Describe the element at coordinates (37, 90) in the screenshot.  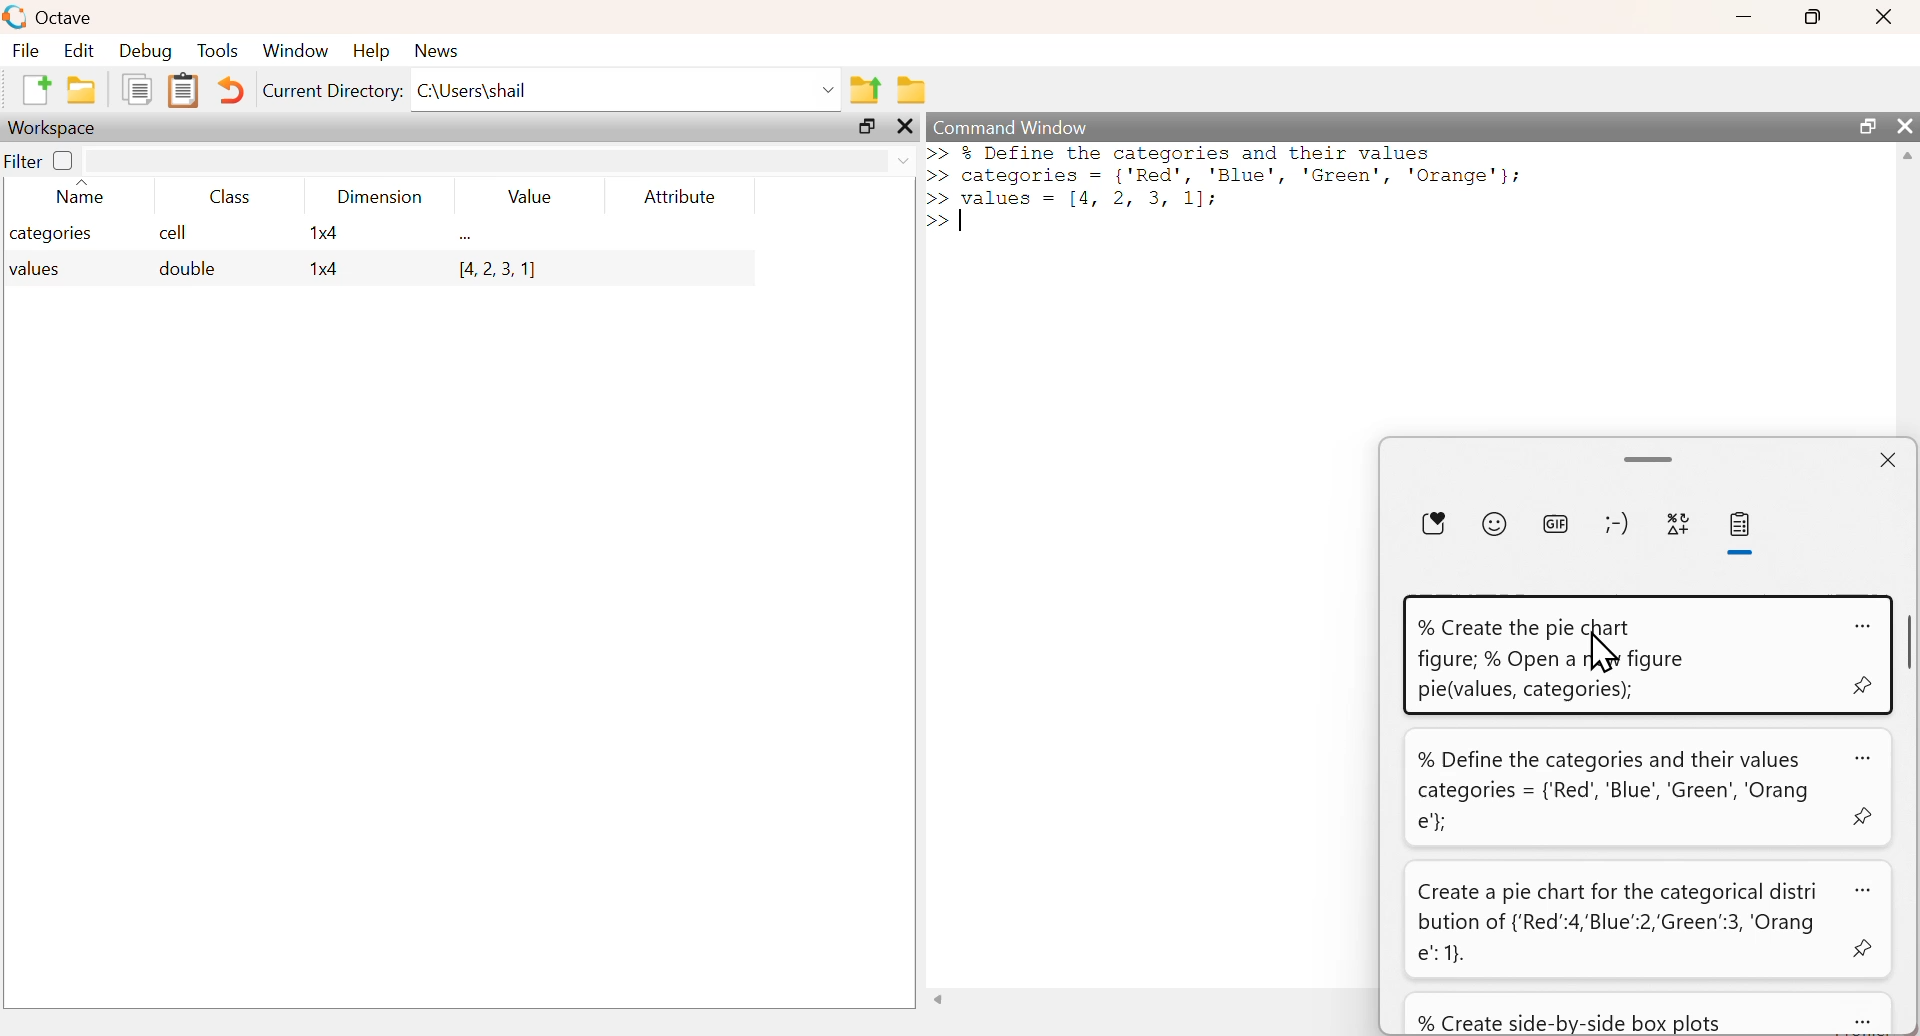
I see `New File` at that location.